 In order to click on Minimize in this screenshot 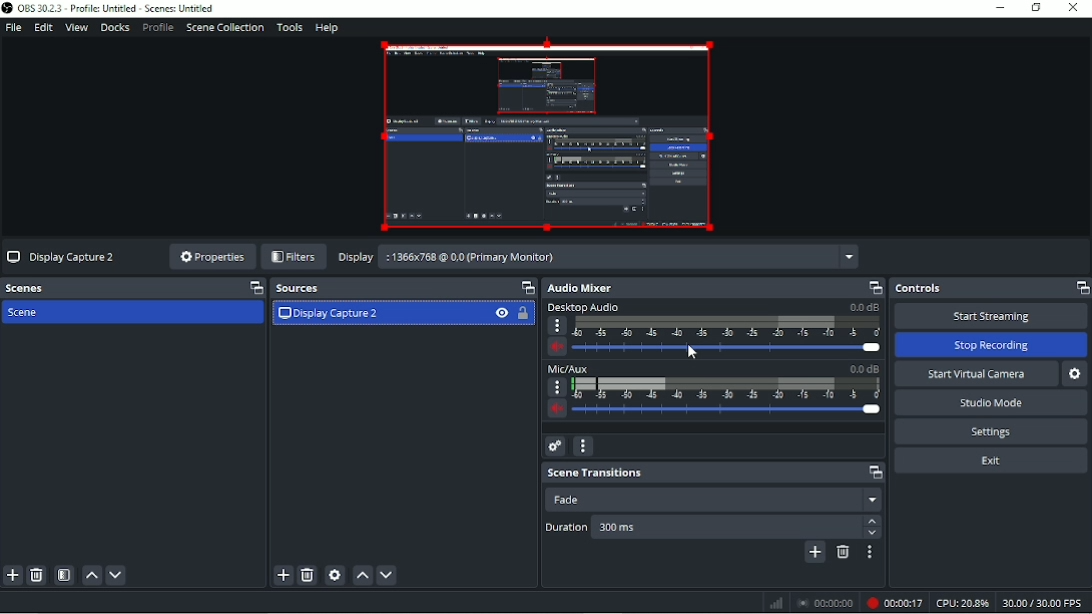, I will do `click(1001, 7)`.